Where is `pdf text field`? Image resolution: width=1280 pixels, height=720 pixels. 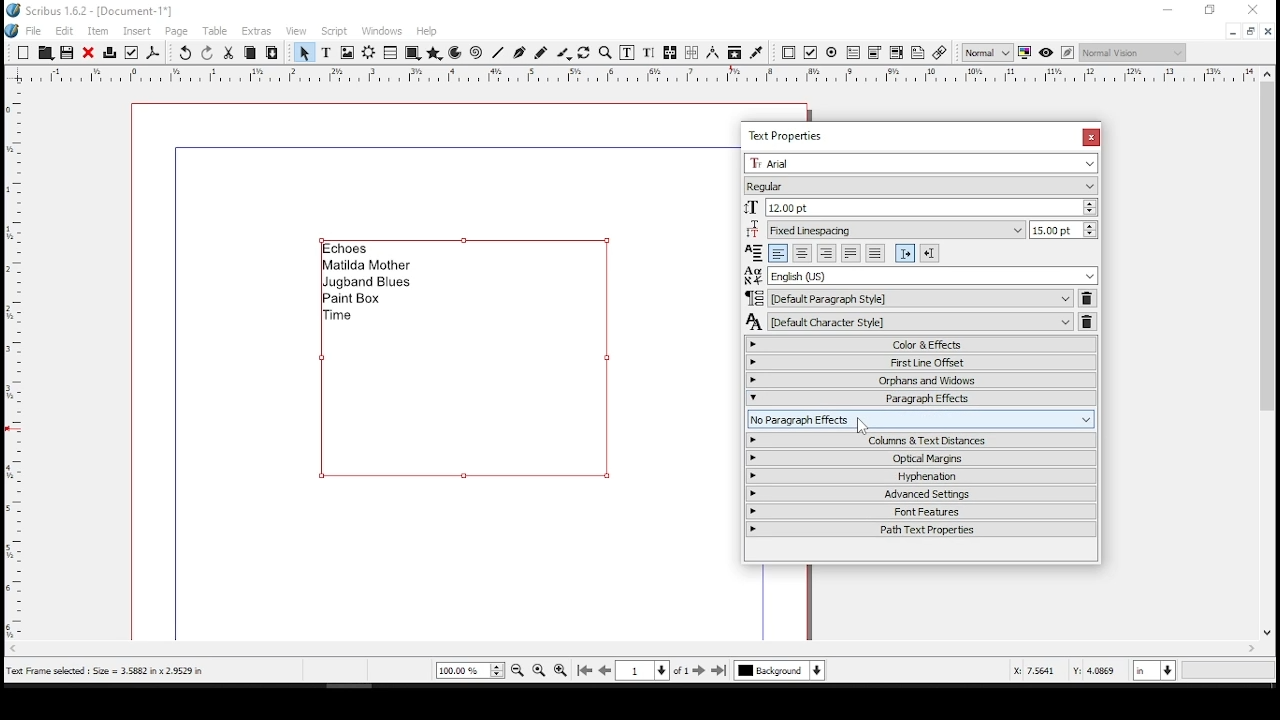 pdf text field is located at coordinates (853, 53).